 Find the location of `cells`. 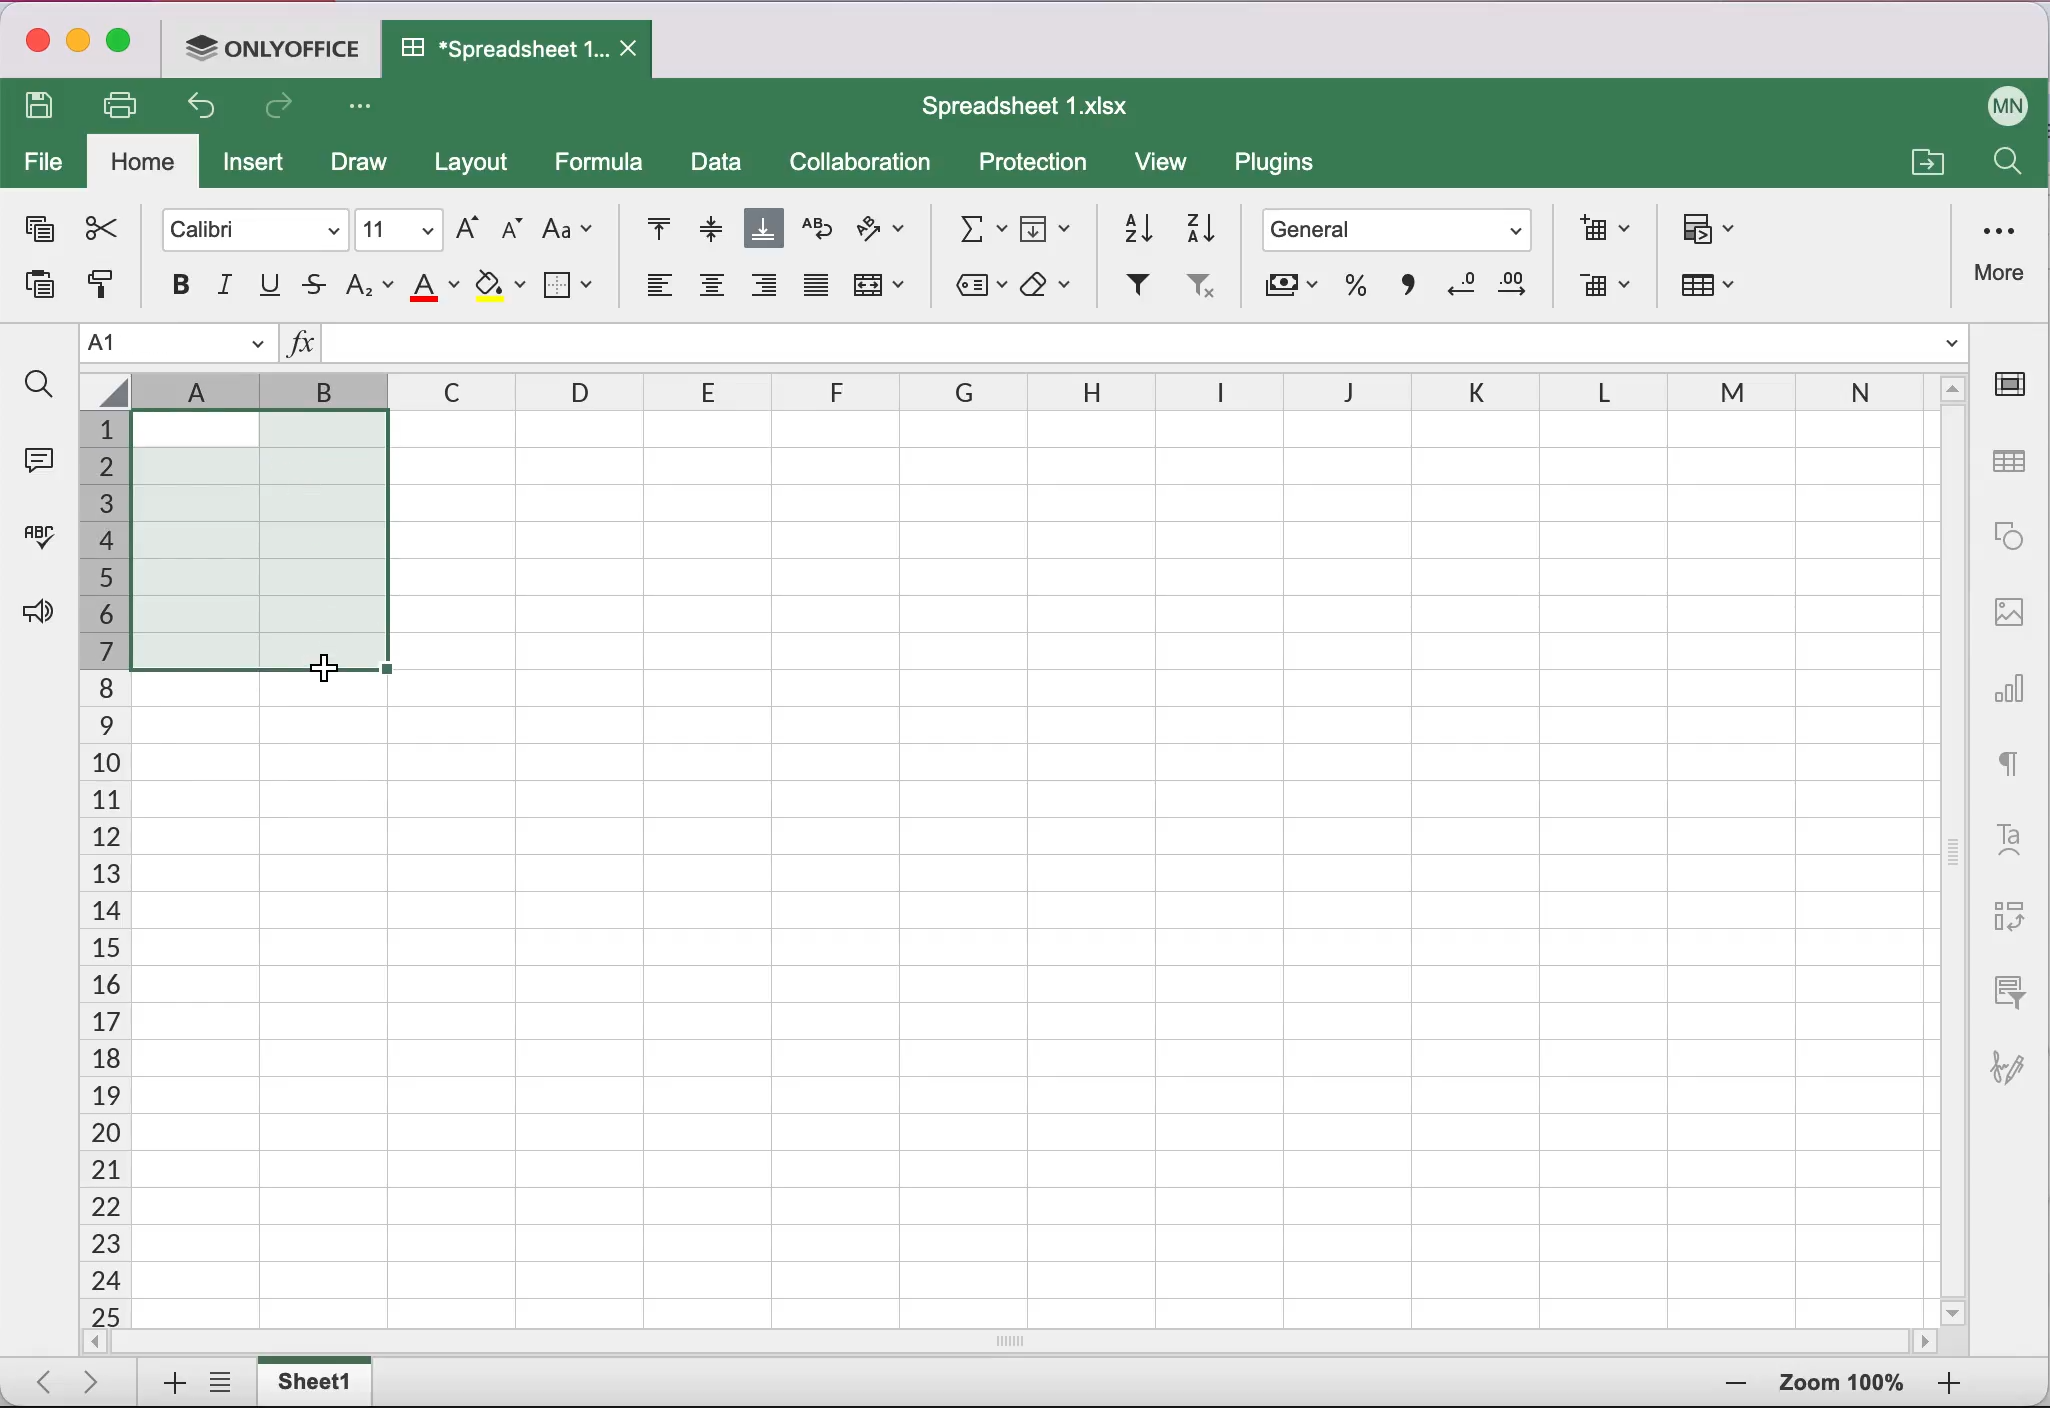

cells is located at coordinates (1210, 865).